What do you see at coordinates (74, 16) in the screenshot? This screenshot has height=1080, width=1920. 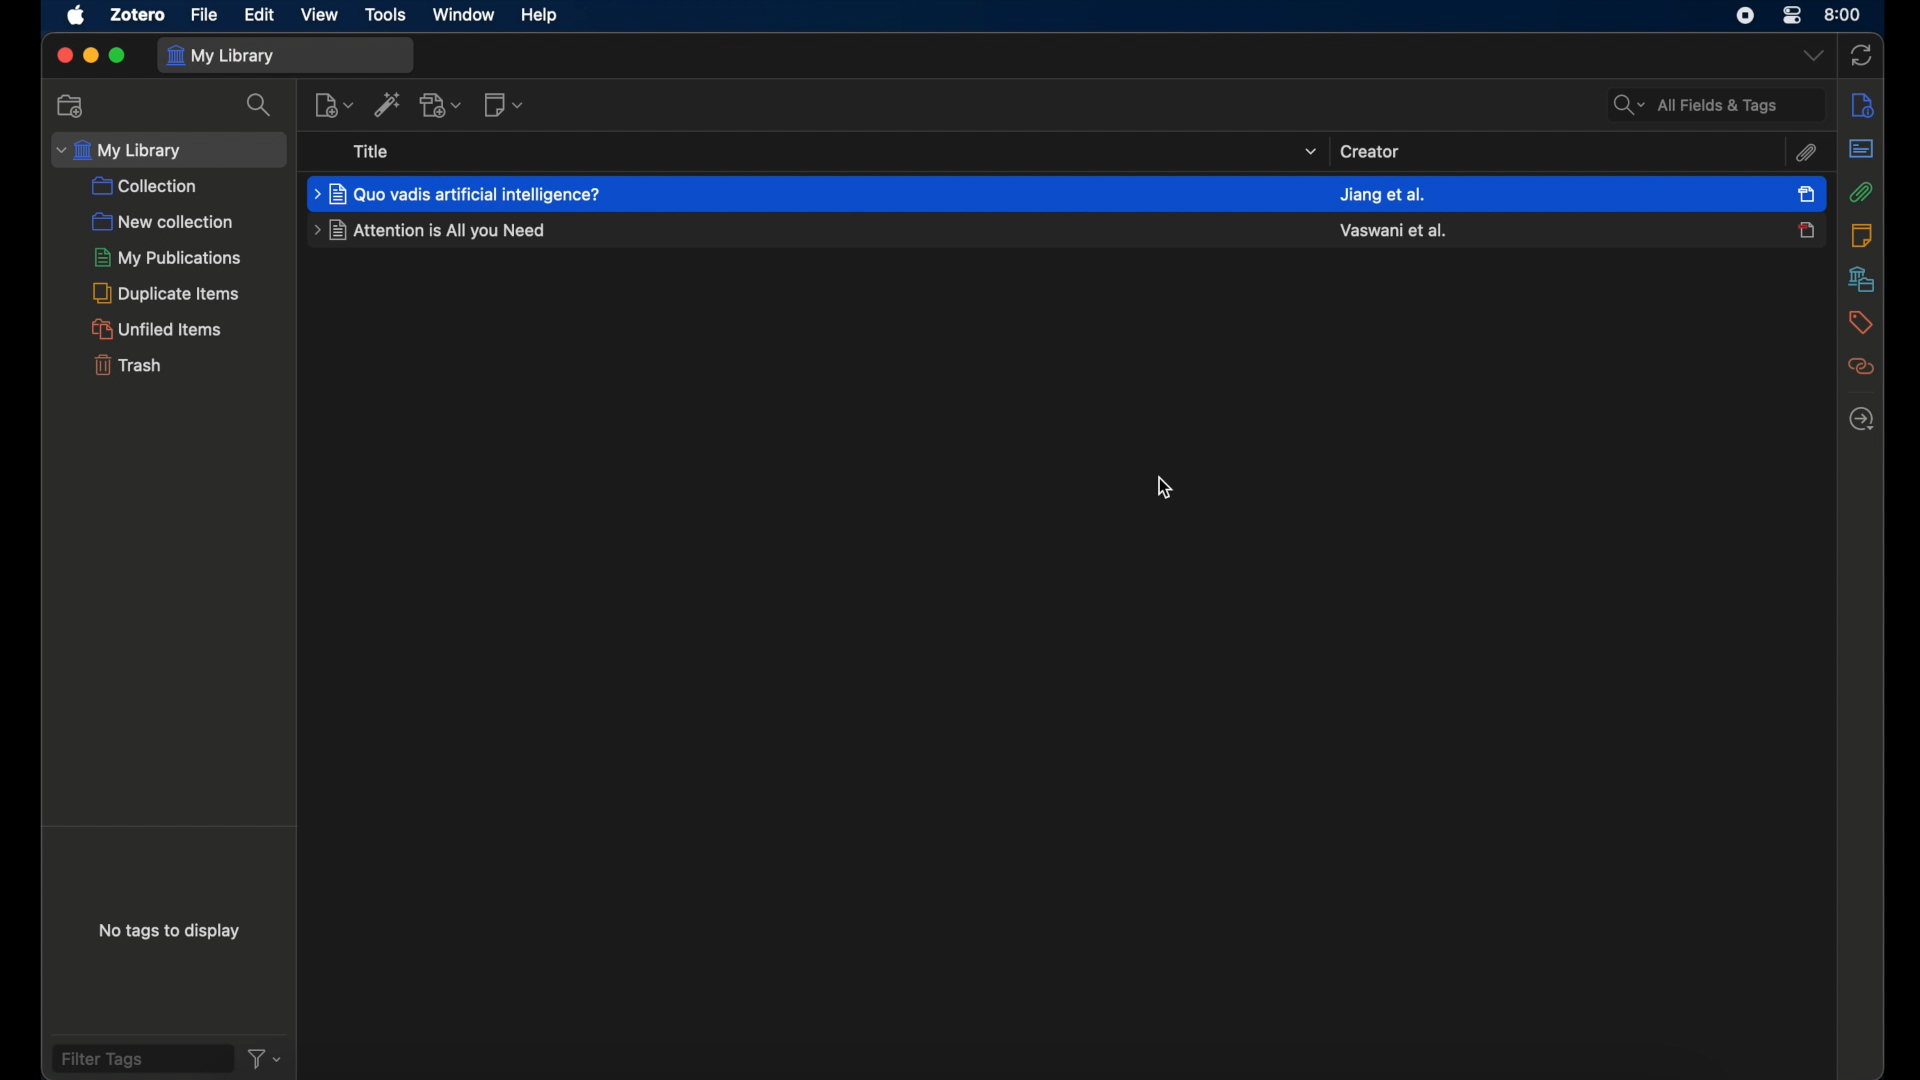 I see `apple icon` at bounding box center [74, 16].